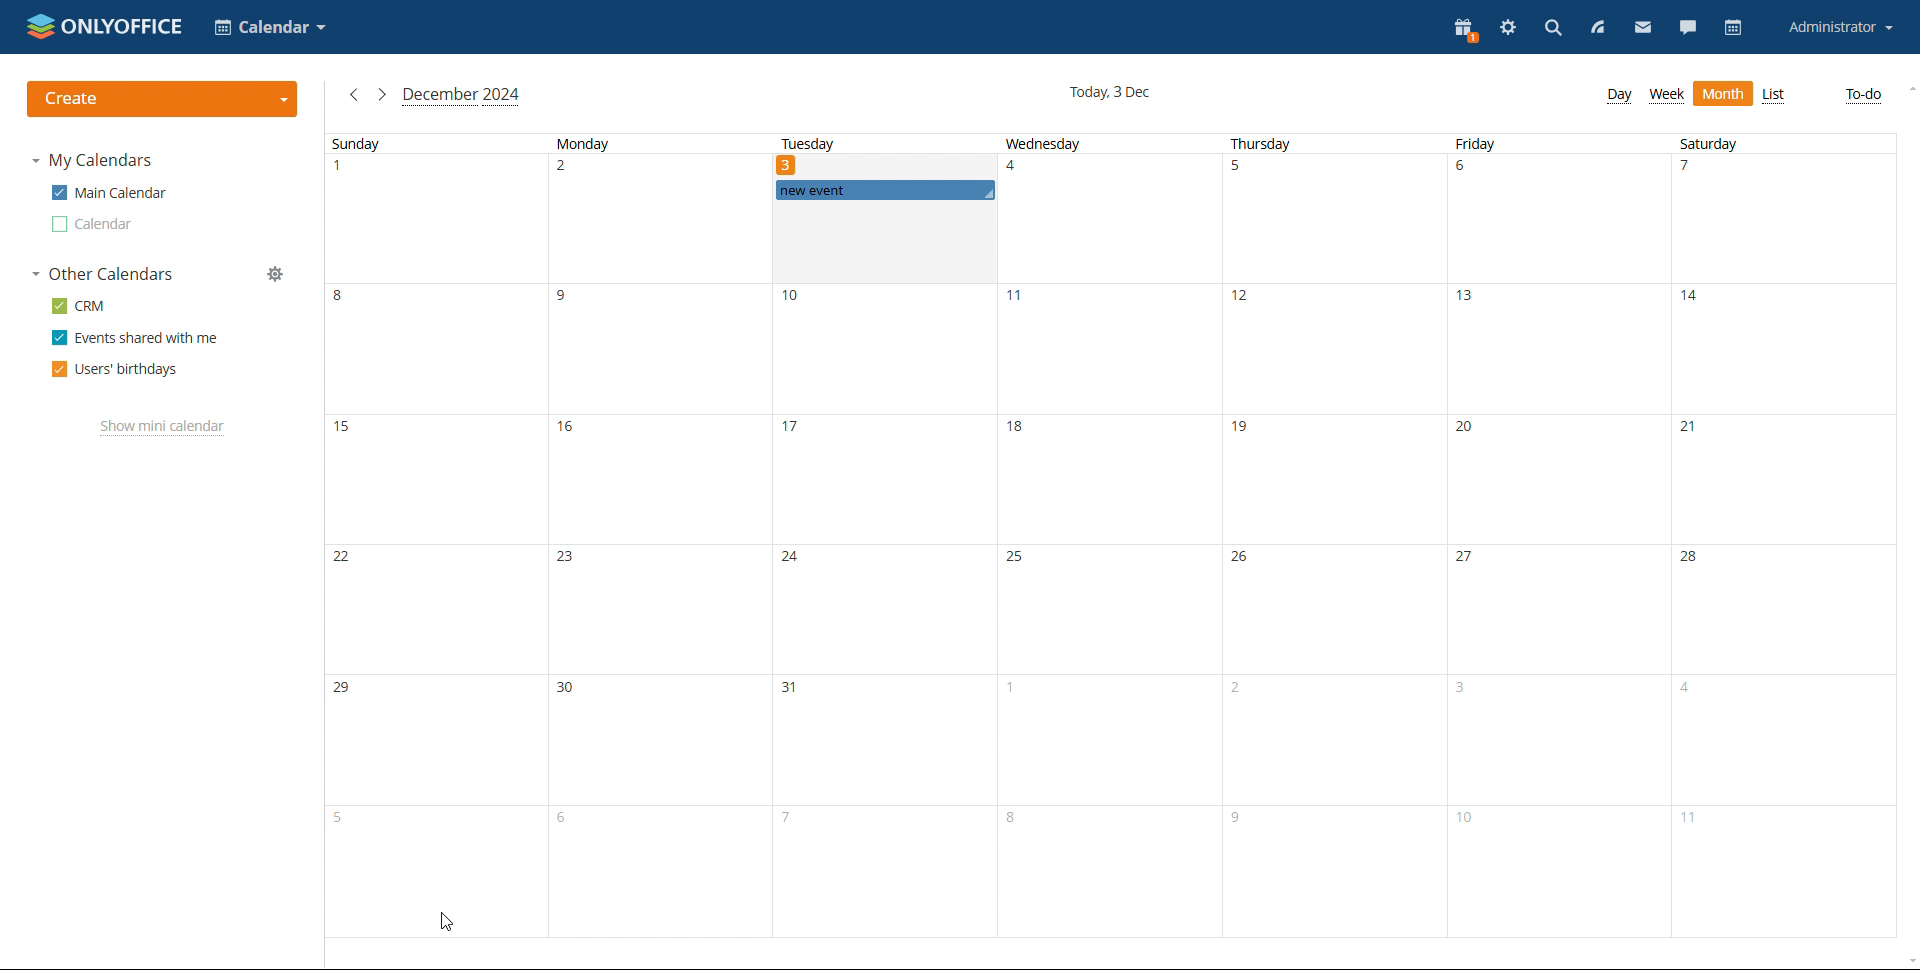 The height and width of the screenshot is (970, 1920). What do you see at coordinates (1595, 28) in the screenshot?
I see `feed` at bounding box center [1595, 28].